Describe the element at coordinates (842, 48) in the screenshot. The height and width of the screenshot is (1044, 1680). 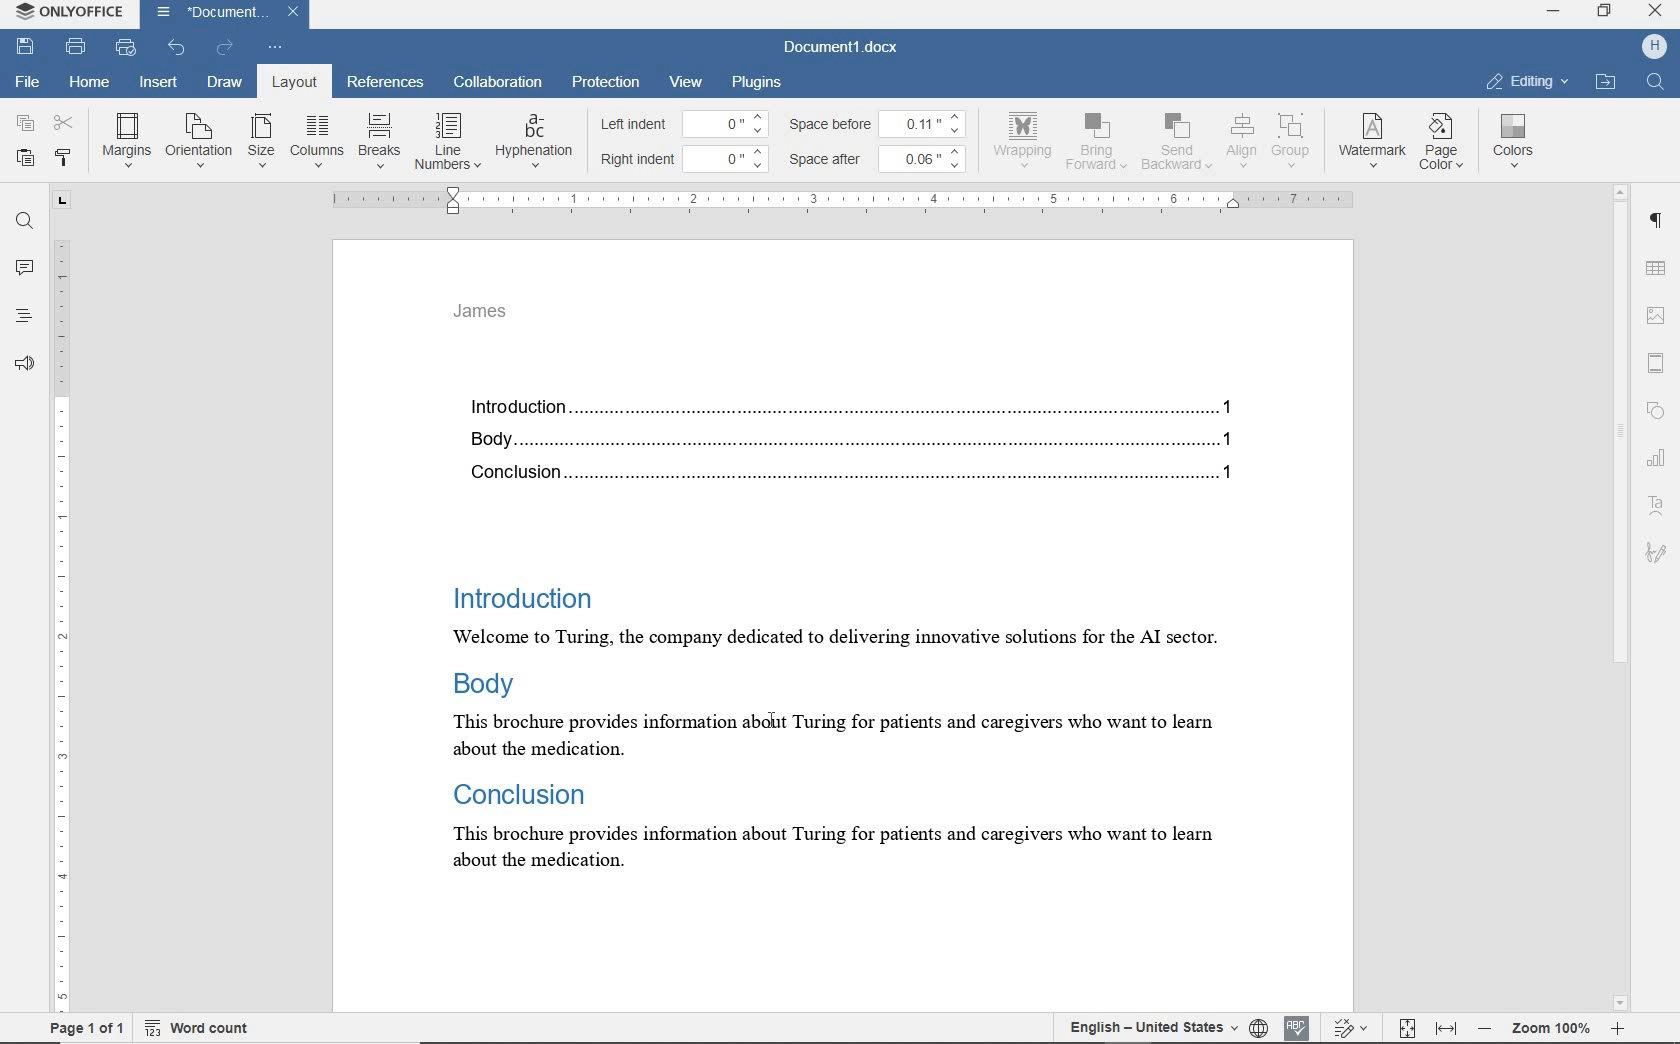
I see `document name` at that location.